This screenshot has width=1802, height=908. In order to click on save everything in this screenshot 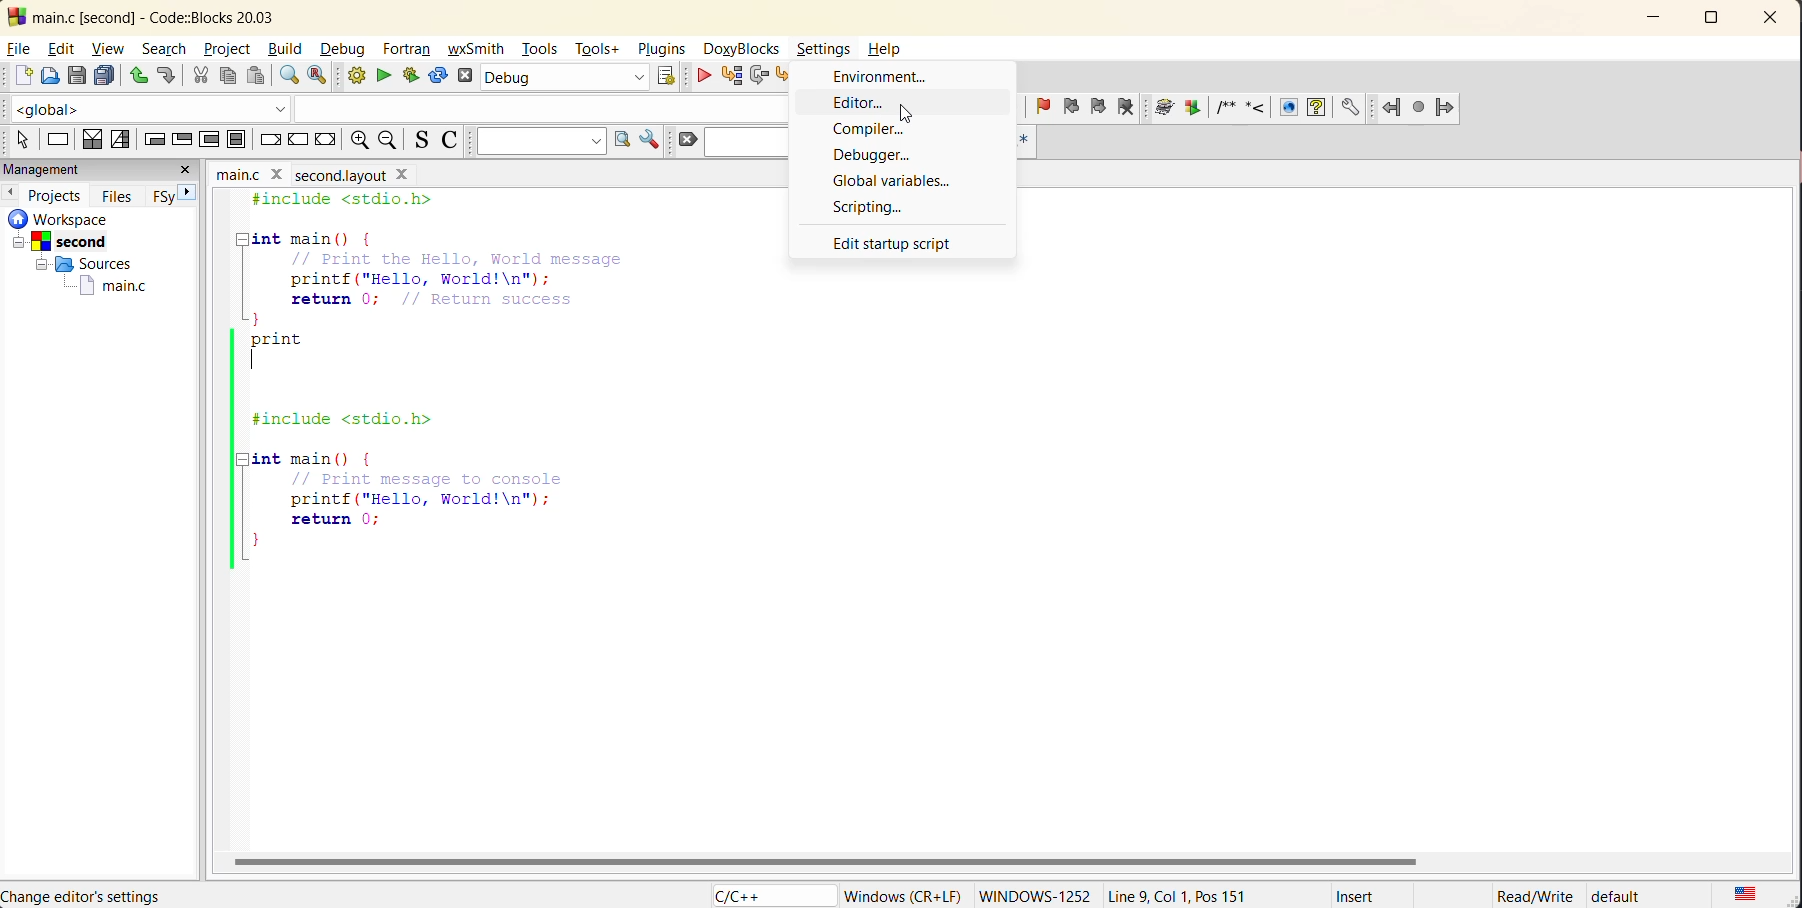, I will do `click(106, 77)`.